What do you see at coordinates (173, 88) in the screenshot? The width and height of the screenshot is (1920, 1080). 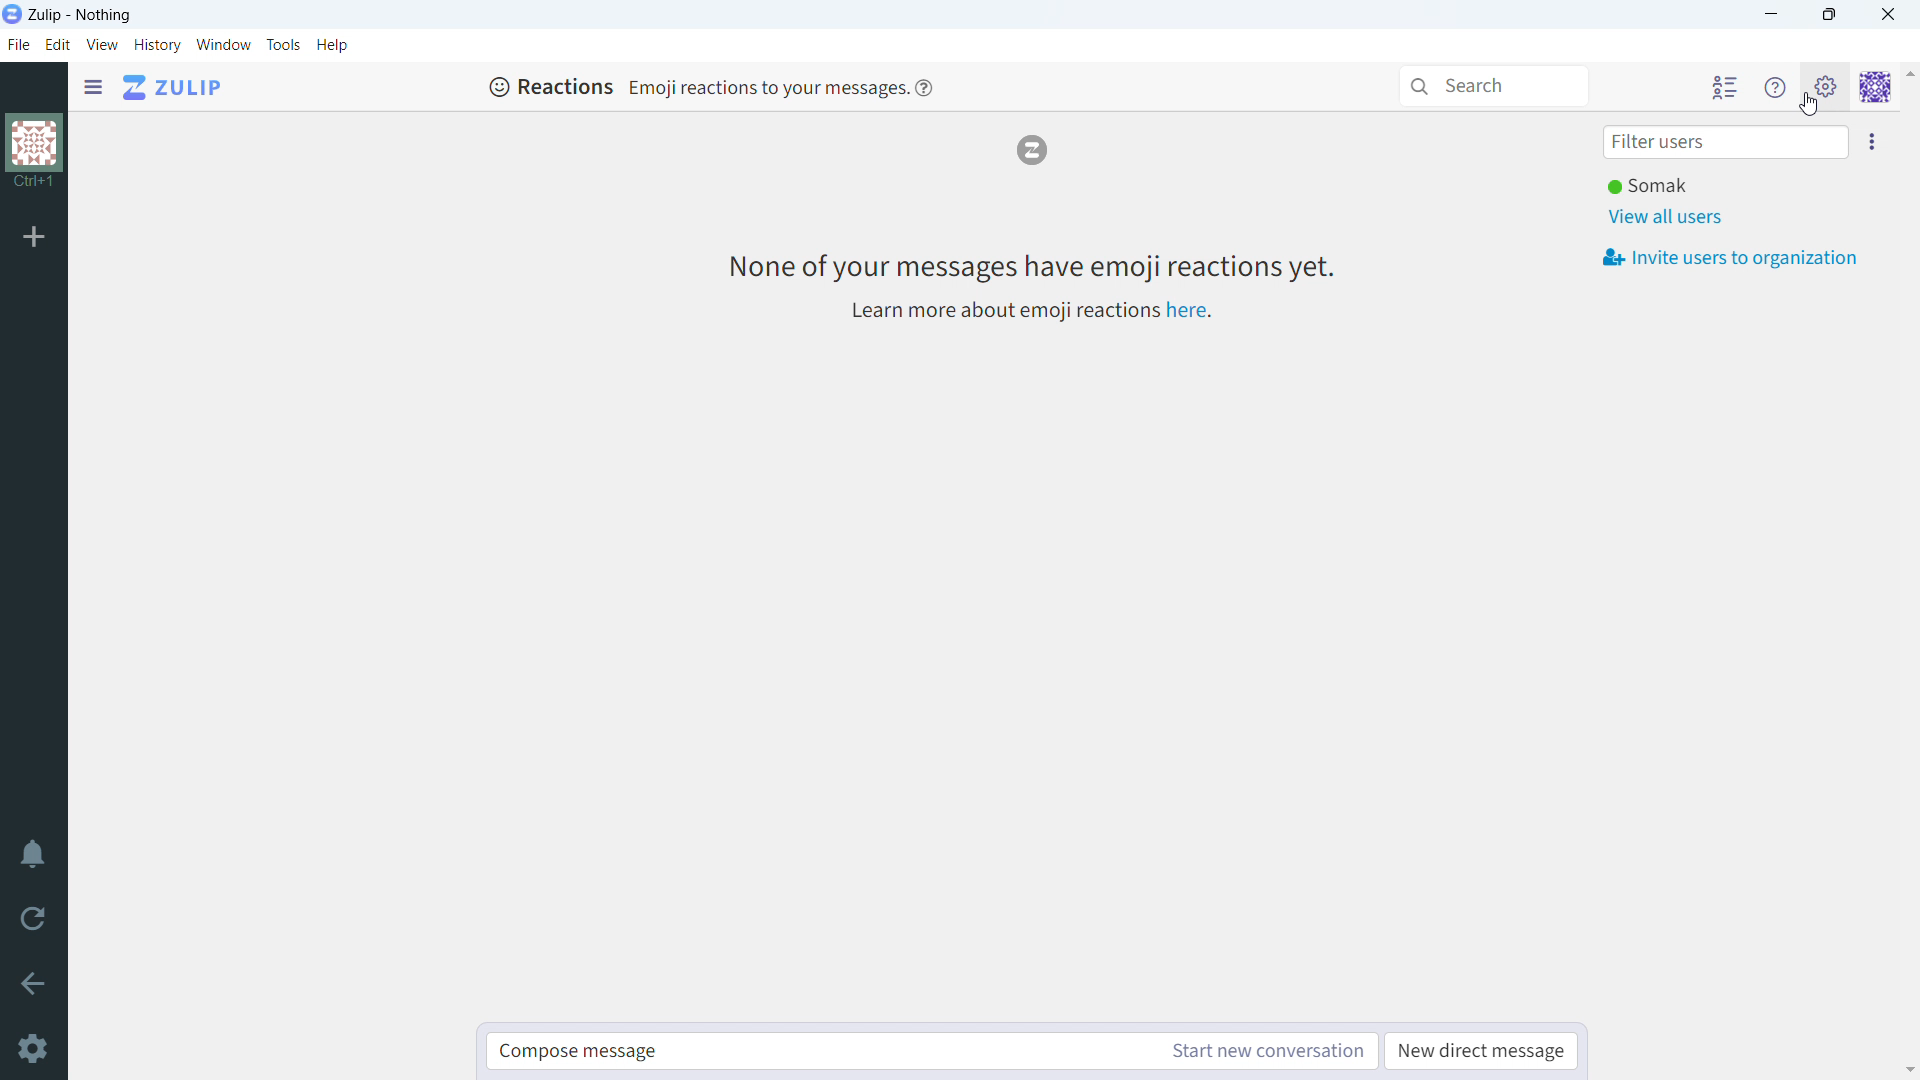 I see `go to home view` at bounding box center [173, 88].